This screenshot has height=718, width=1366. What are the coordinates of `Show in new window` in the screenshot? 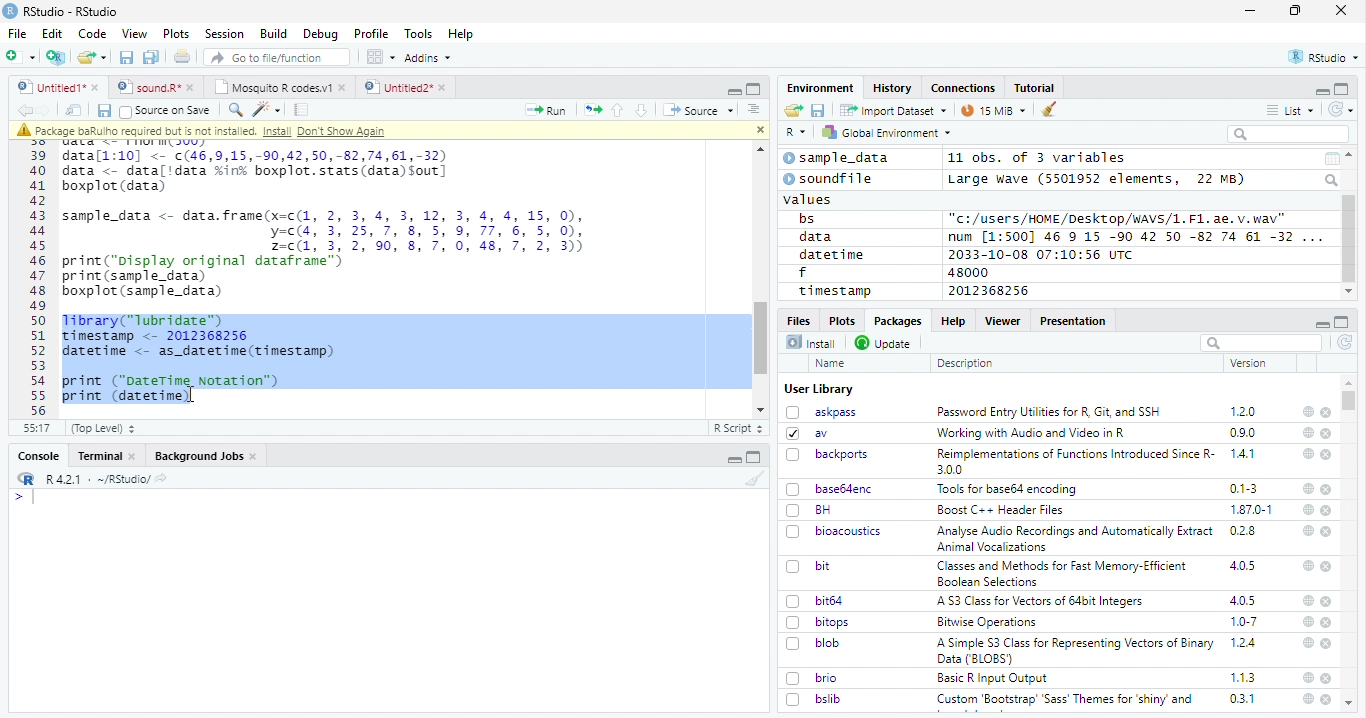 It's located at (76, 110).